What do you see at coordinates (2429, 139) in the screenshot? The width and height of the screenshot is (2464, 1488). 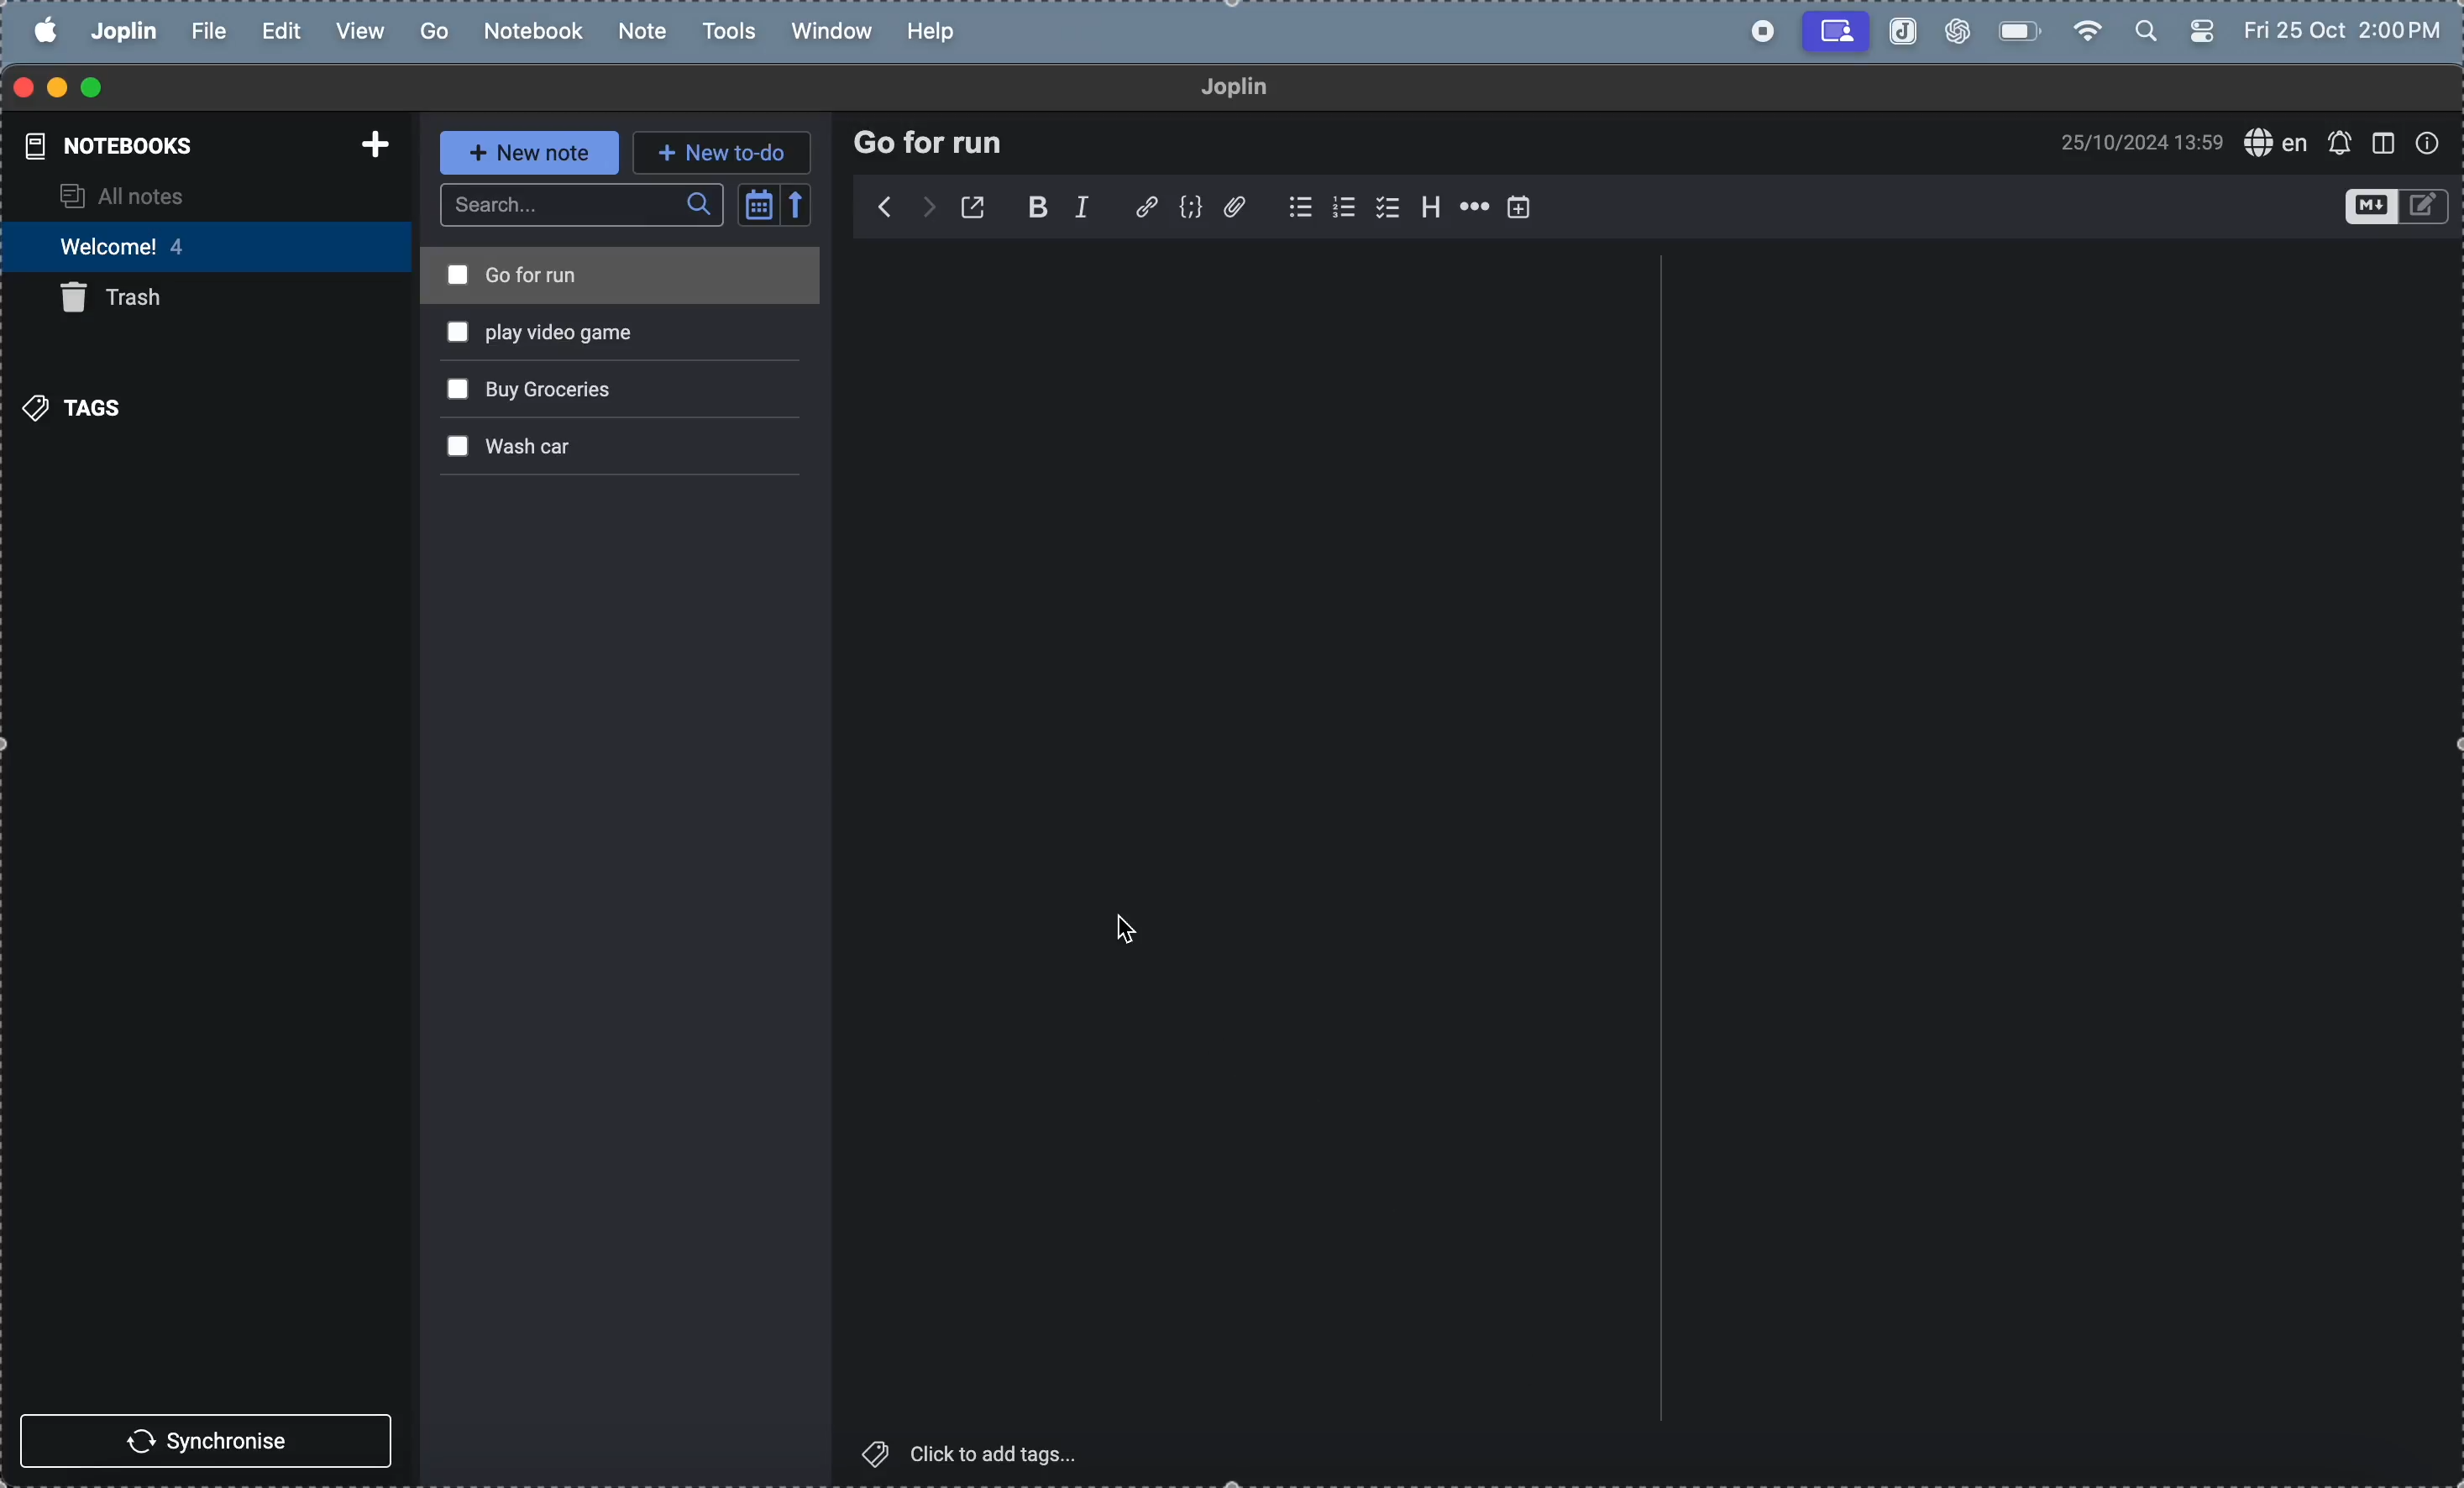 I see `note properties` at bounding box center [2429, 139].